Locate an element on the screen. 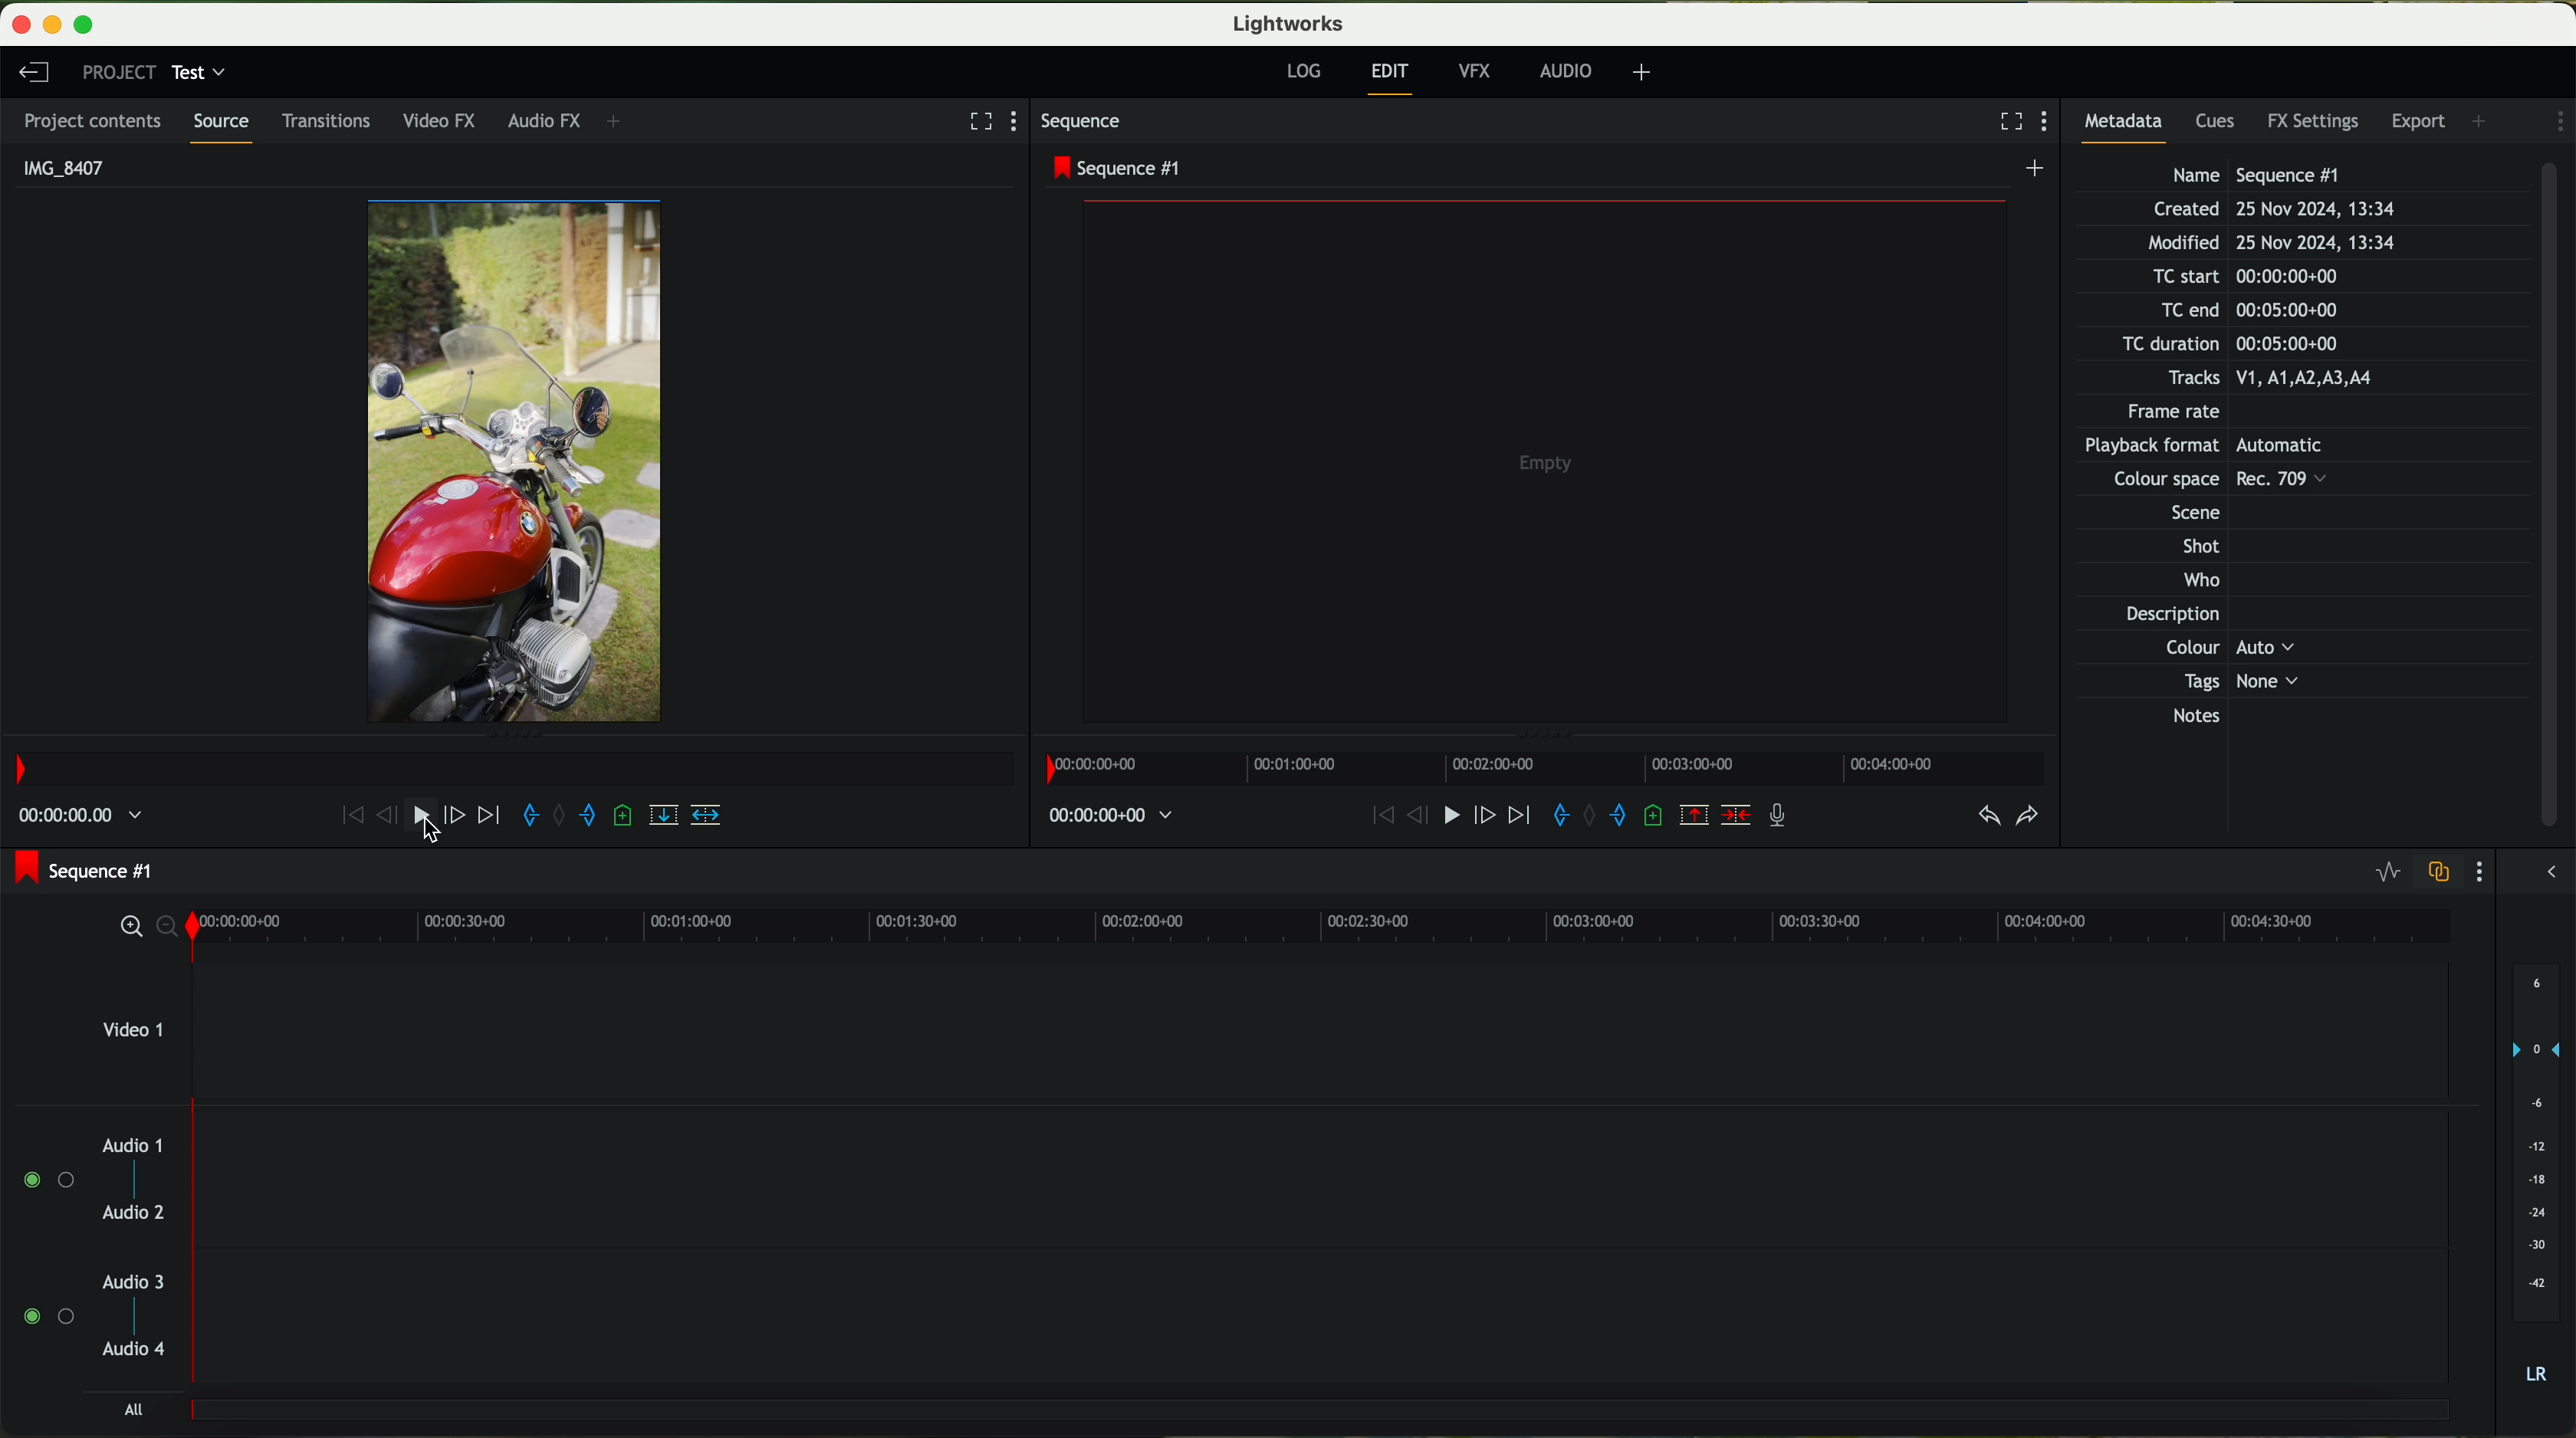 The width and height of the screenshot is (2576, 1438). source is located at coordinates (227, 127).